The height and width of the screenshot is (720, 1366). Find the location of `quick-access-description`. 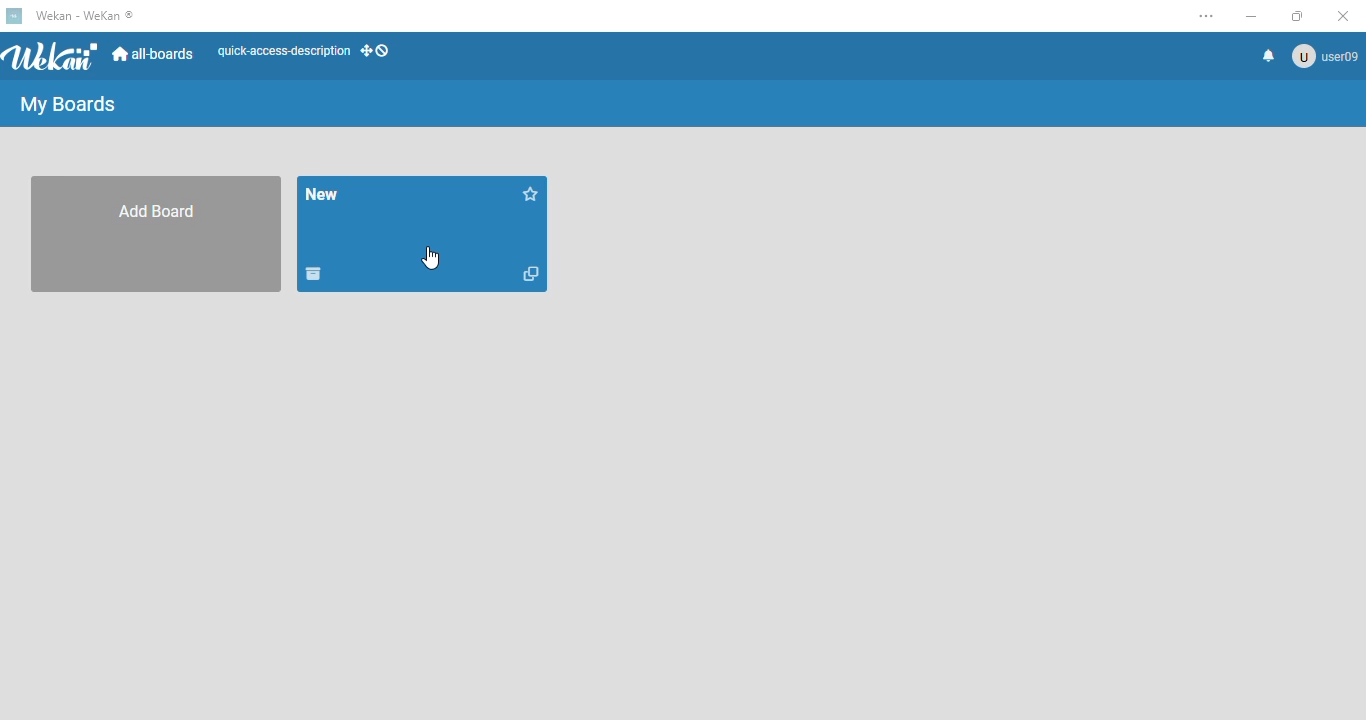

quick-access-description is located at coordinates (284, 51).